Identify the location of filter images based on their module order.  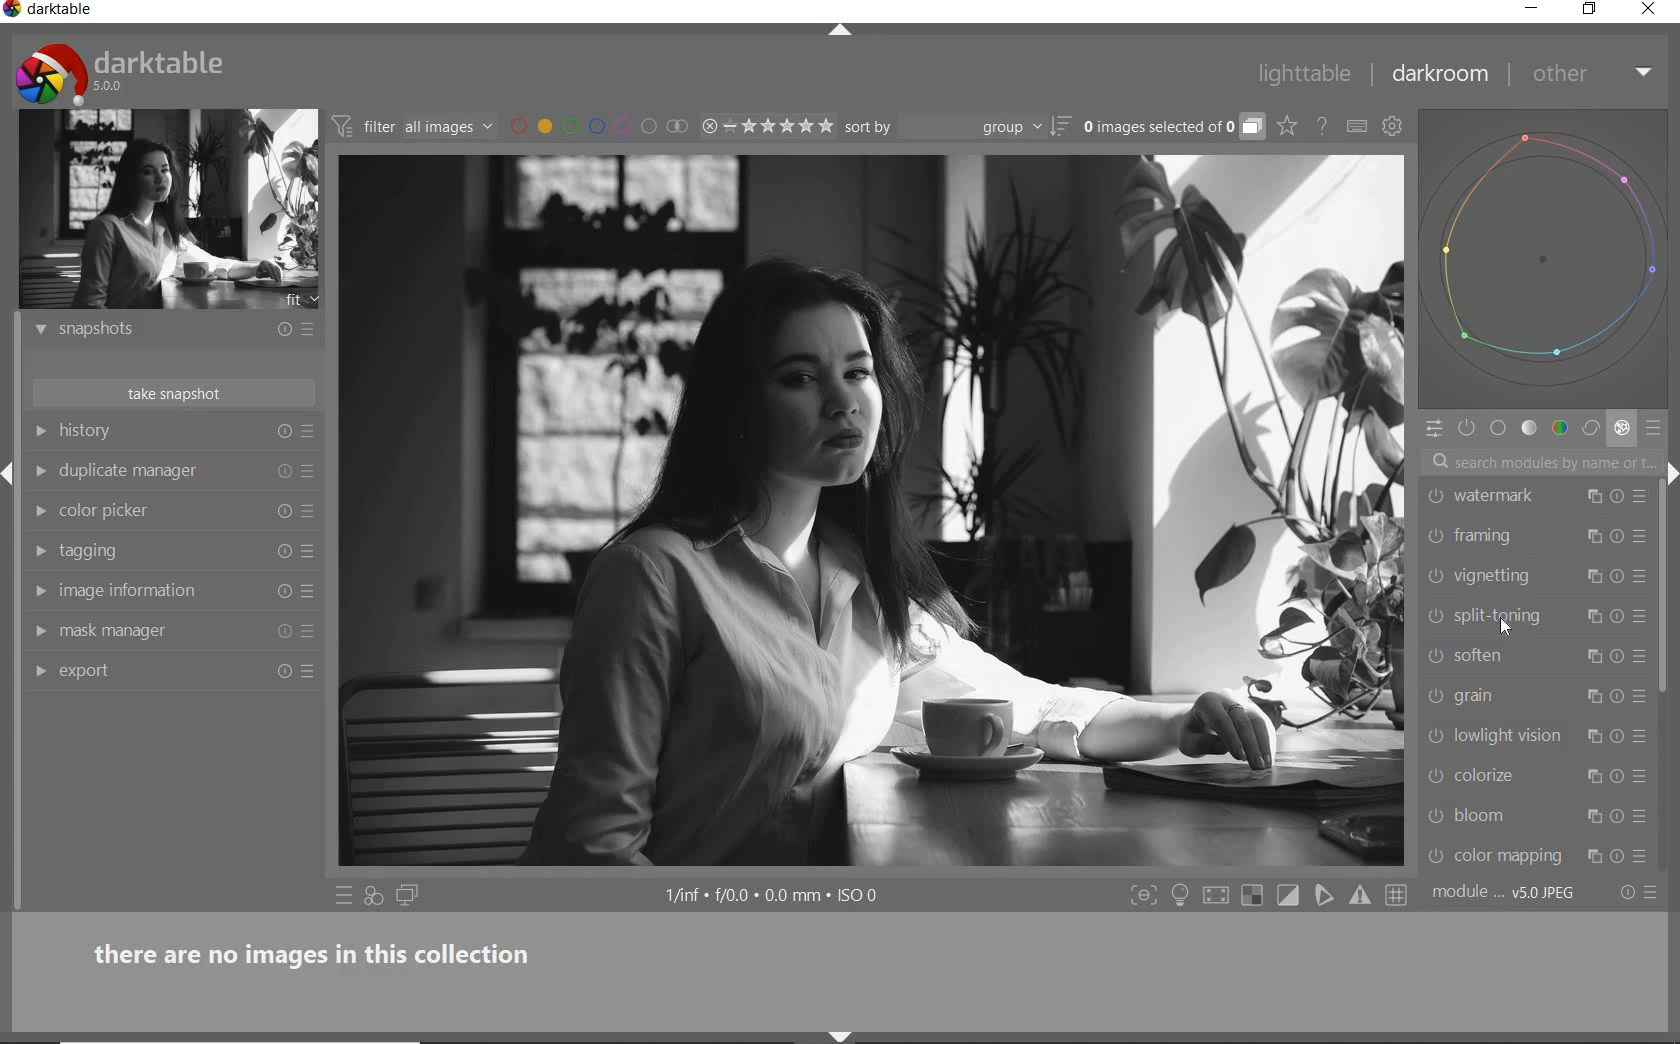
(414, 129).